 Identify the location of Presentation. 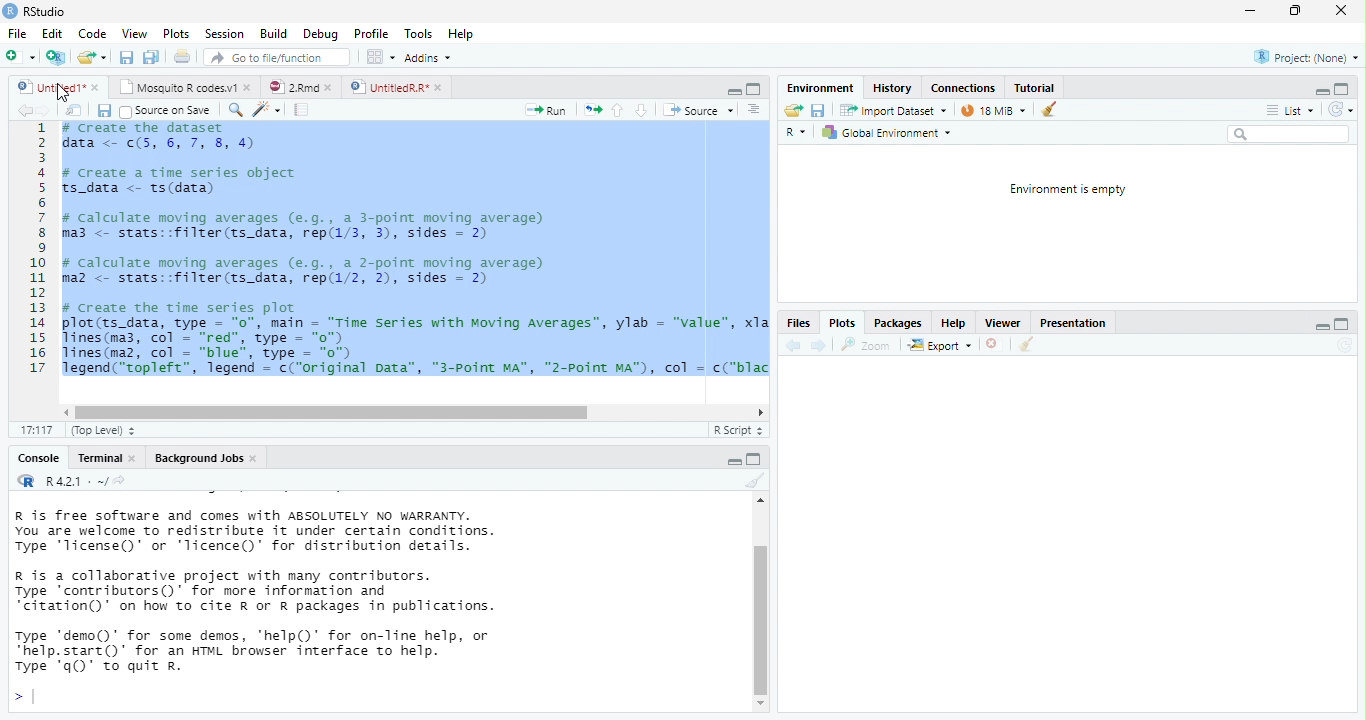
(1071, 325).